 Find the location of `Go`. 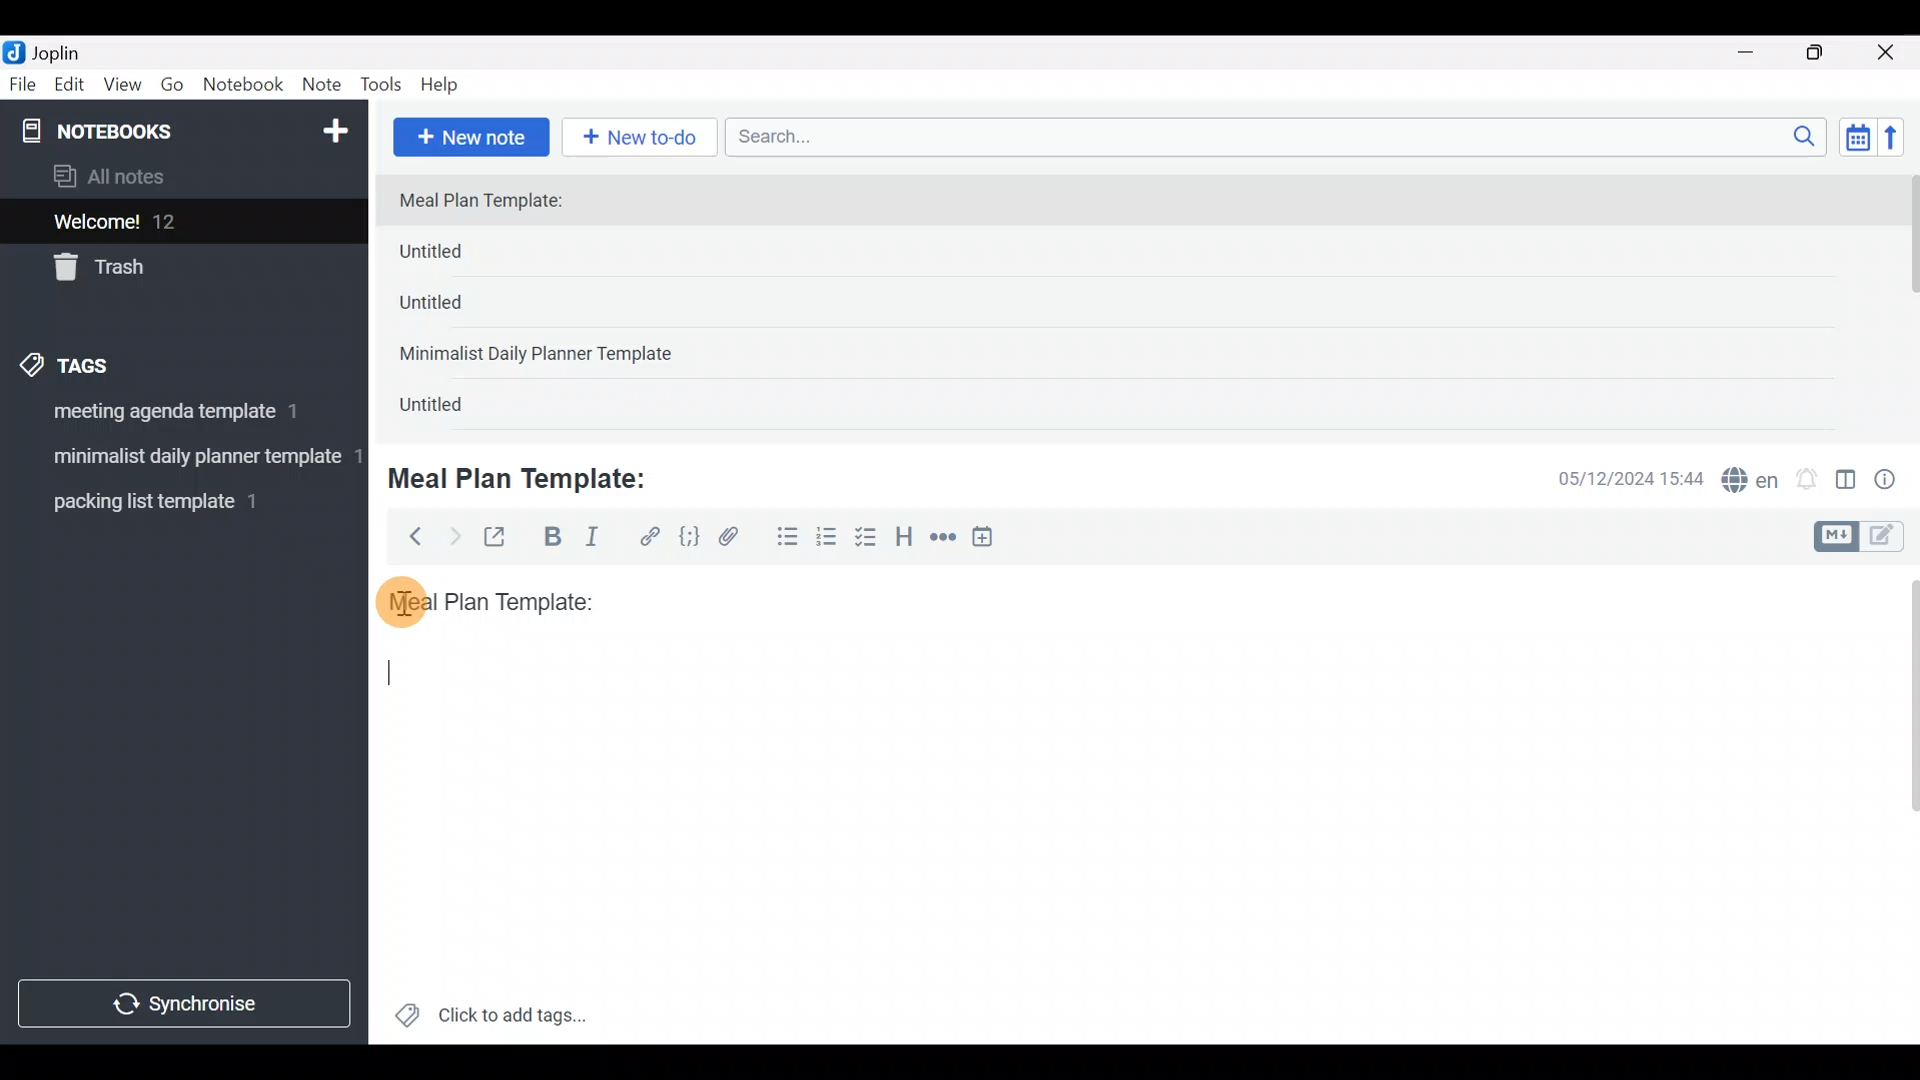

Go is located at coordinates (172, 89).